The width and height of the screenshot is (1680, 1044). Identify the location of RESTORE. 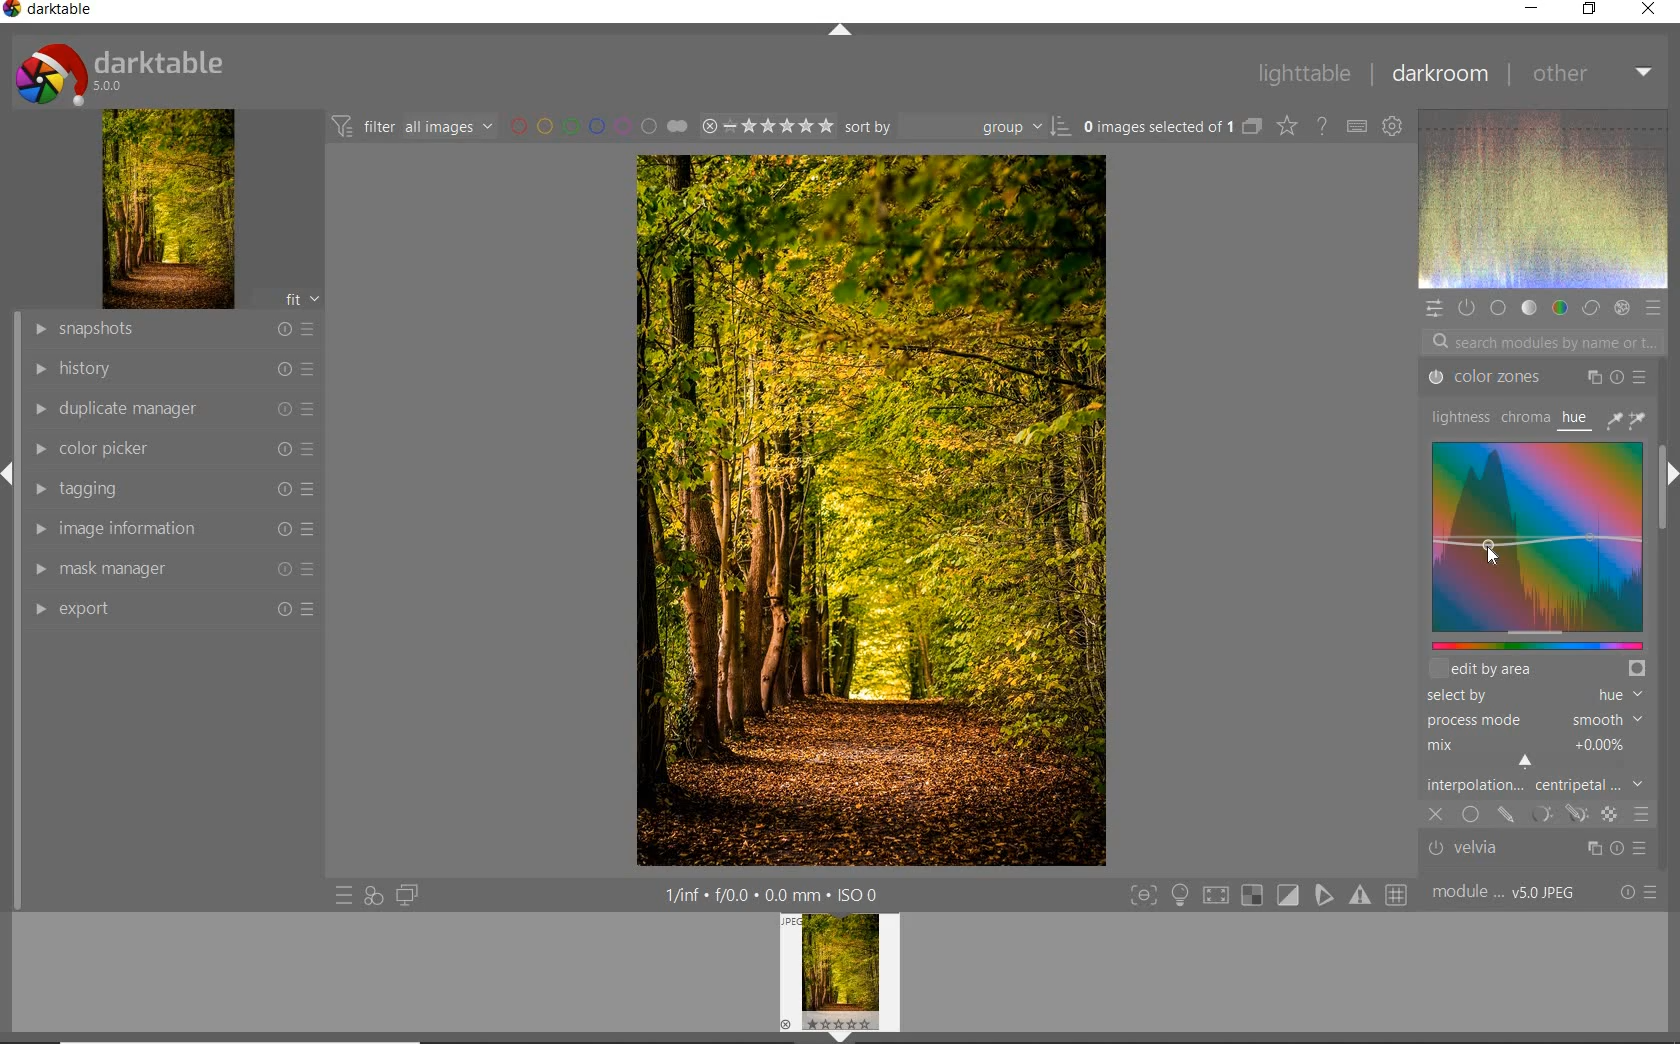
(1587, 10).